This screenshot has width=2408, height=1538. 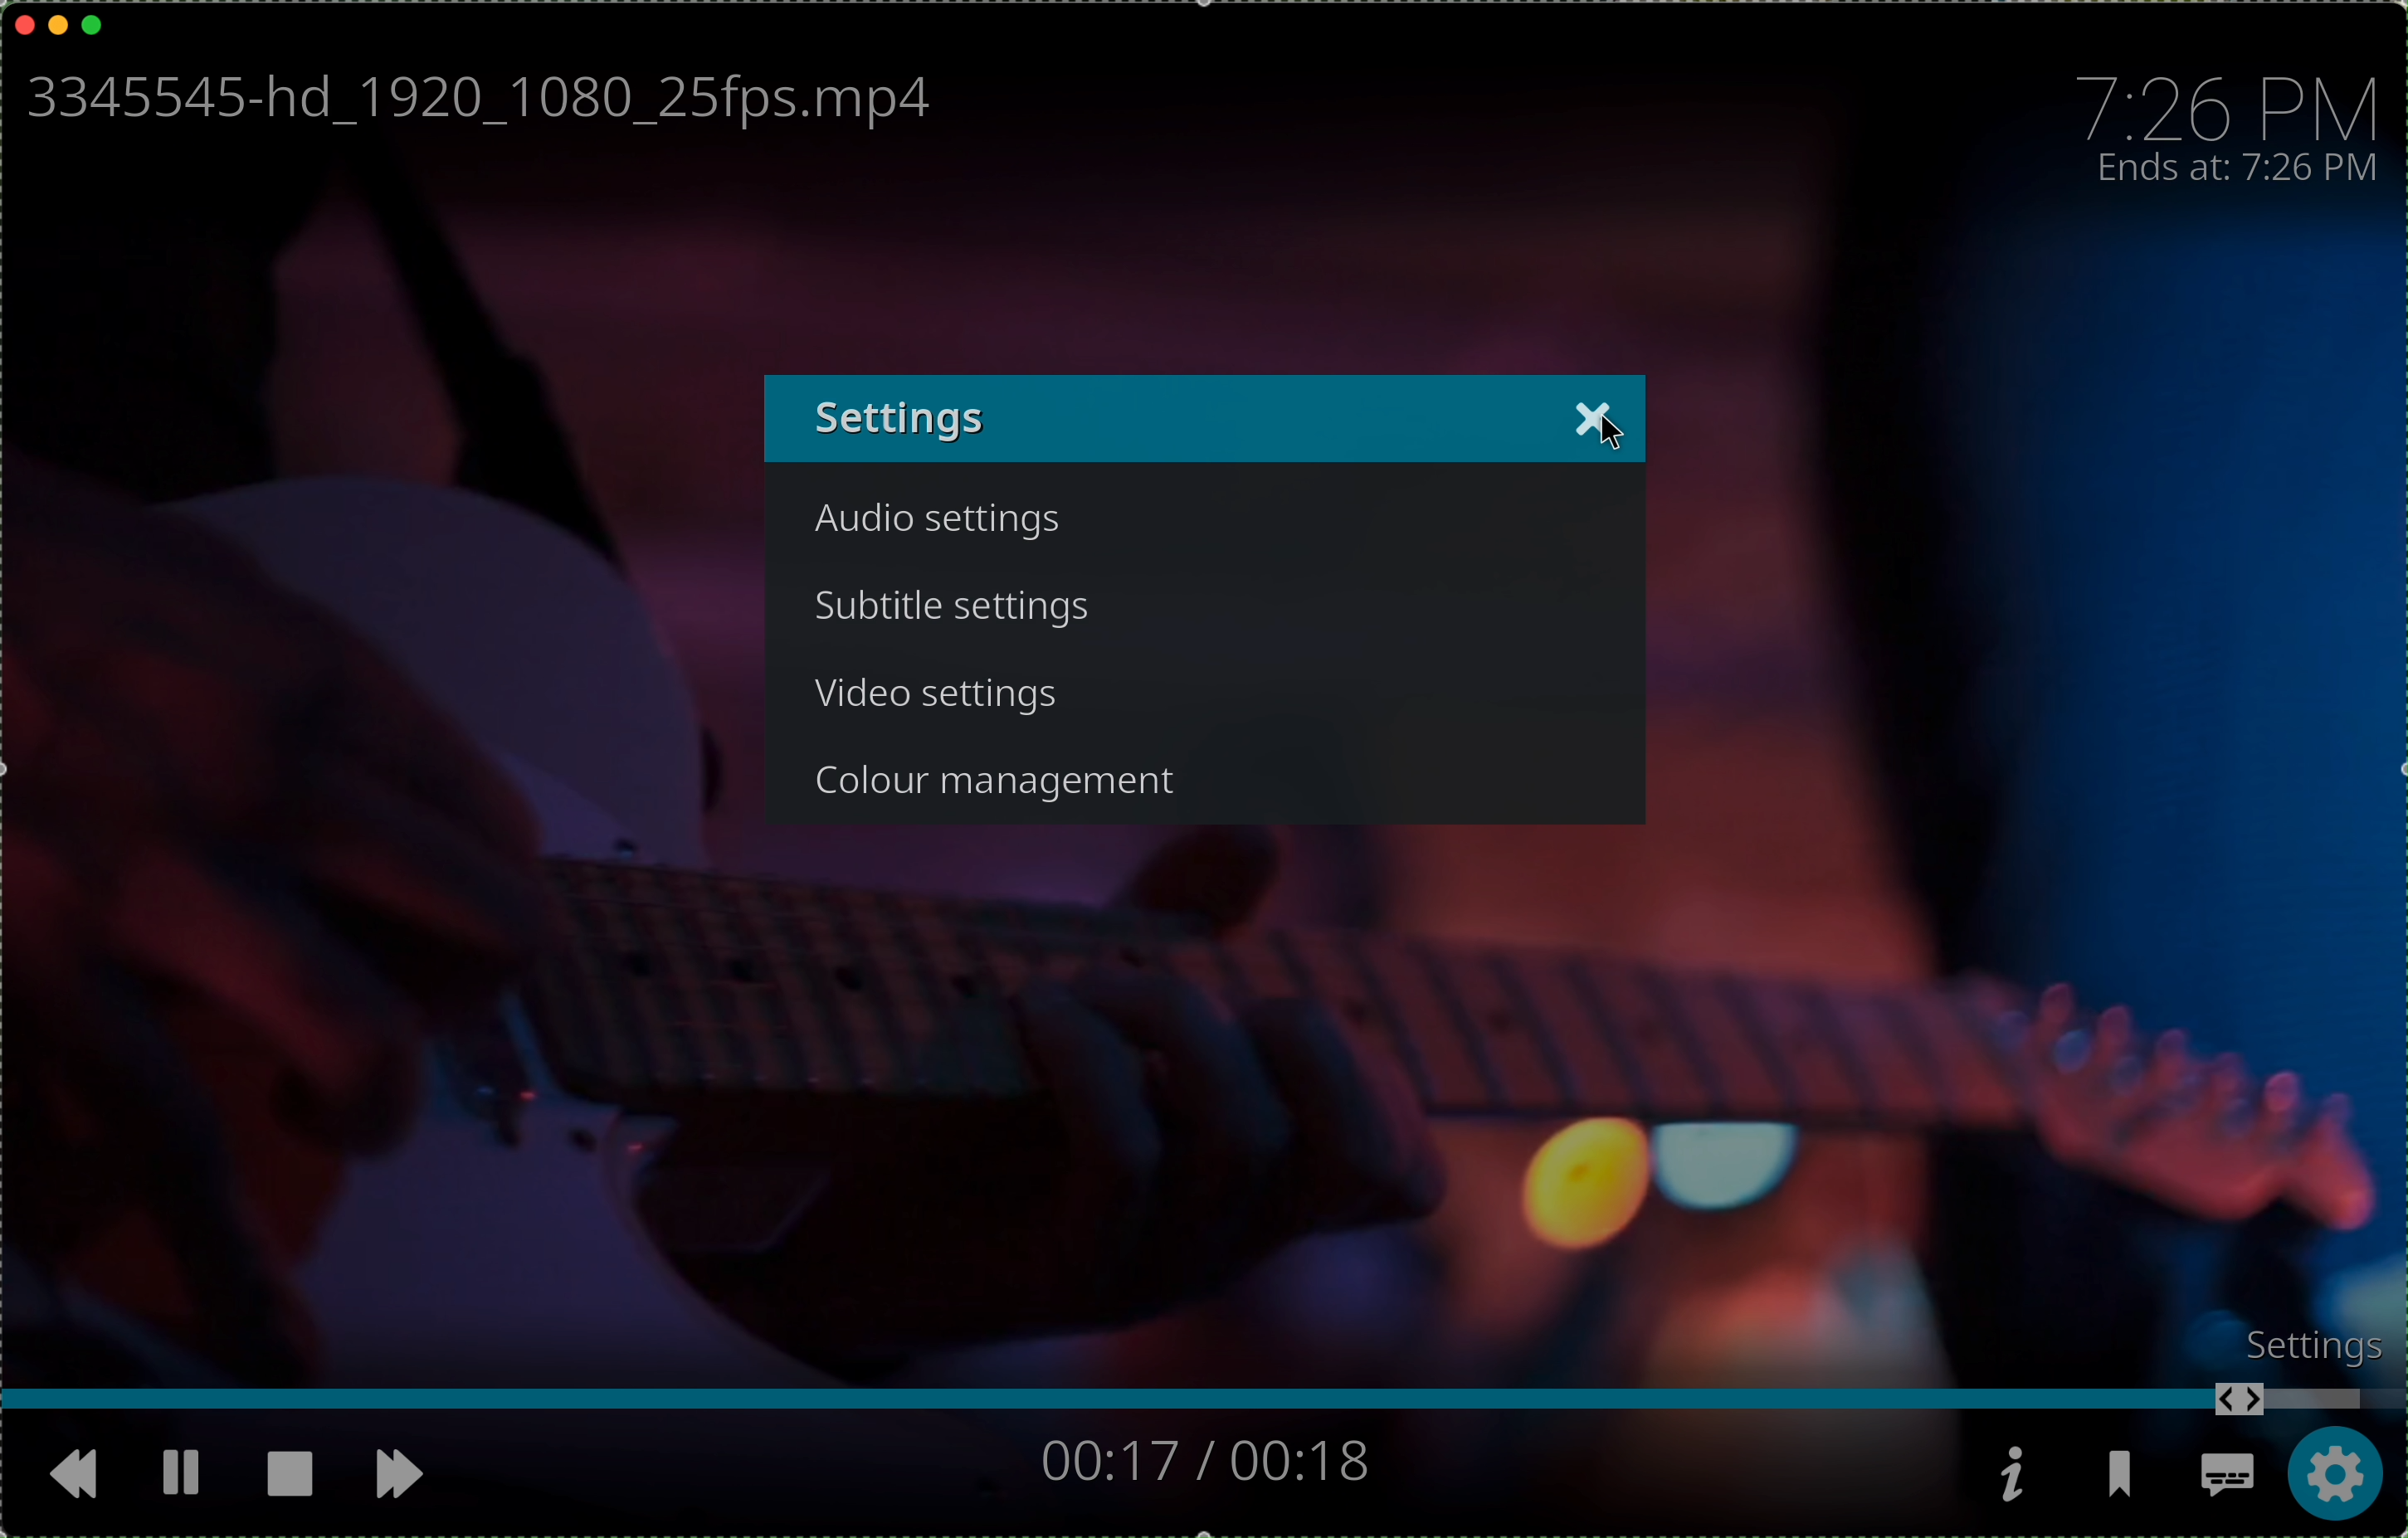 What do you see at coordinates (2012, 1474) in the screenshot?
I see `information video` at bounding box center [2012, 1474].